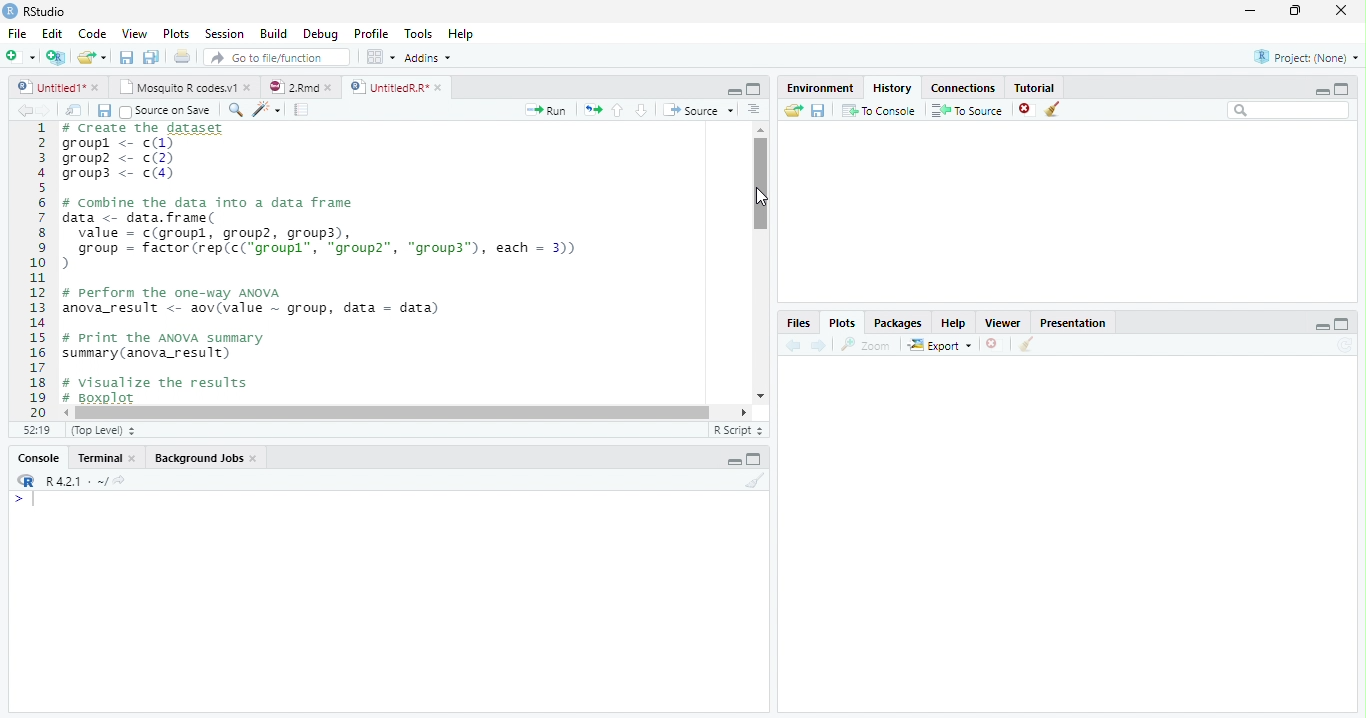 The height and width of the screenshot is (718, 1366). I want to click on Run, so click(546, 110).